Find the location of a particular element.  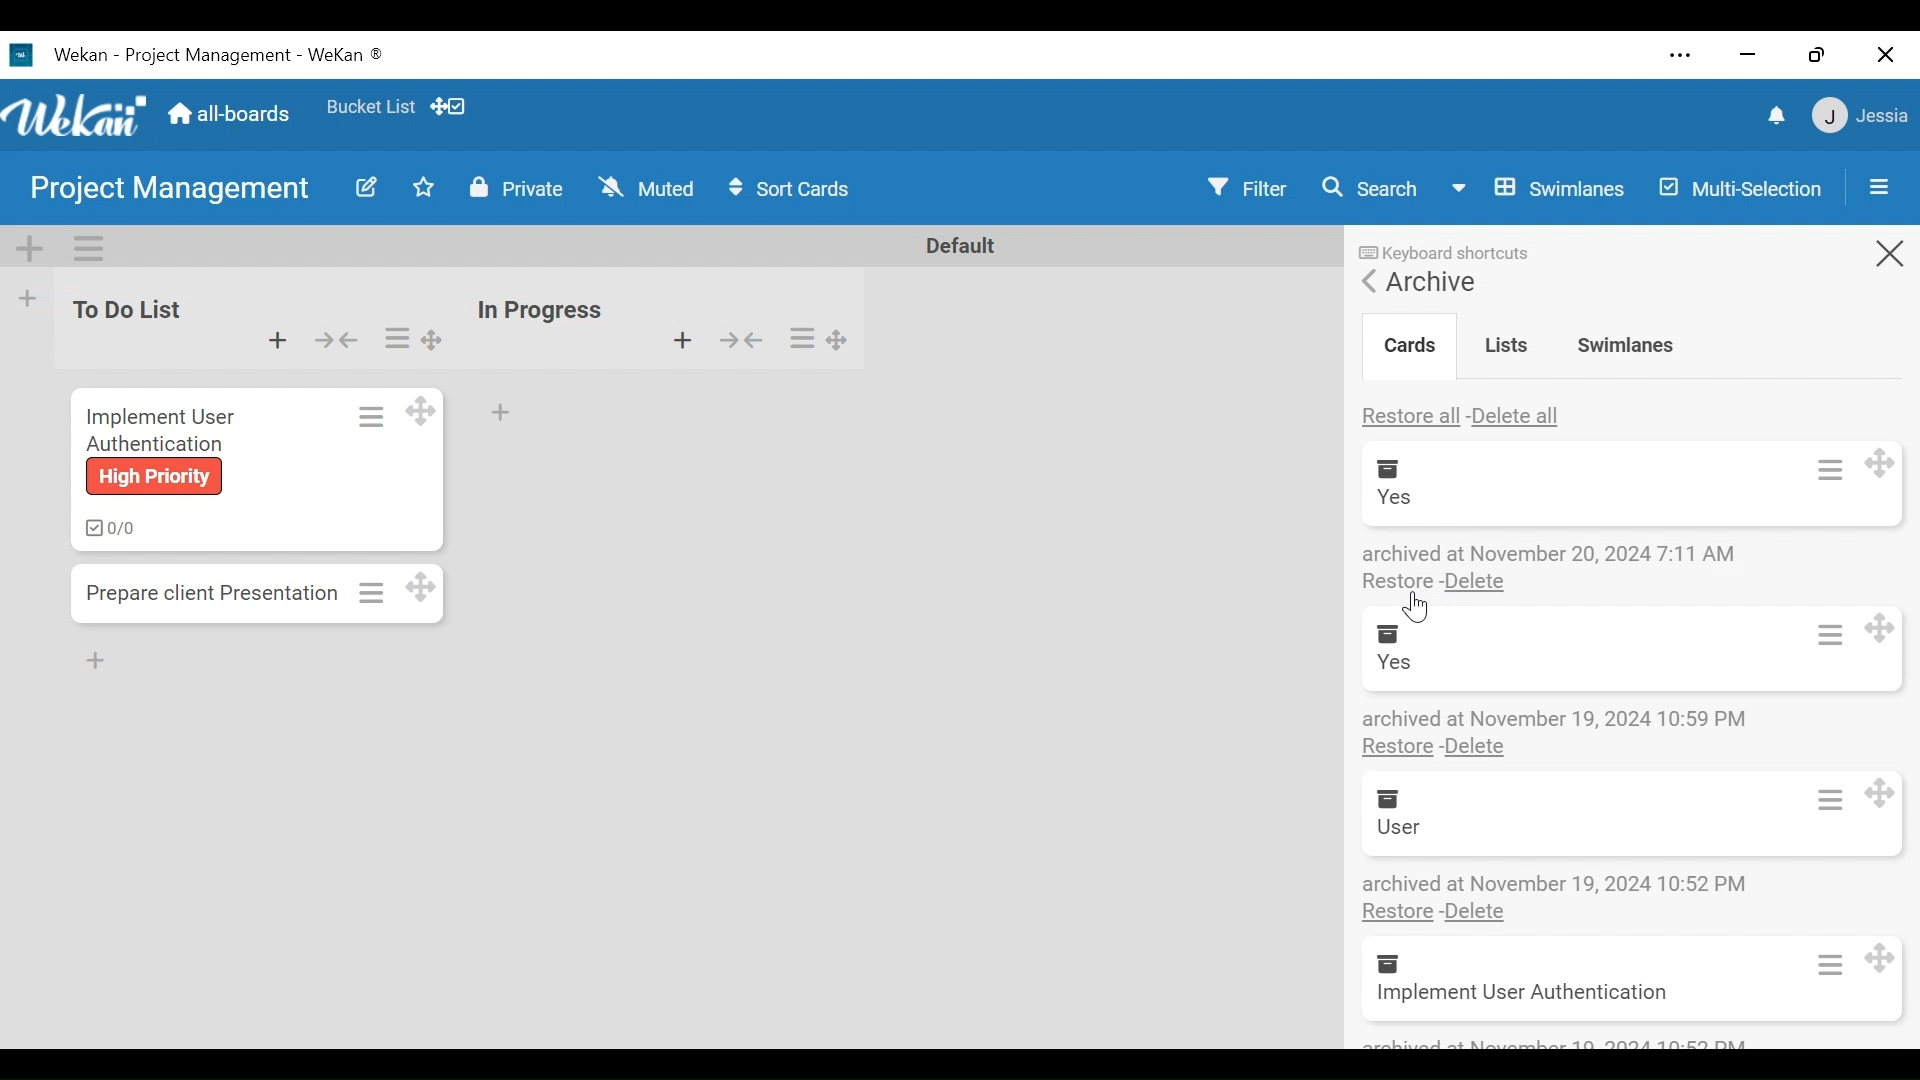

settings and more is located at coordinates (1678, 56).